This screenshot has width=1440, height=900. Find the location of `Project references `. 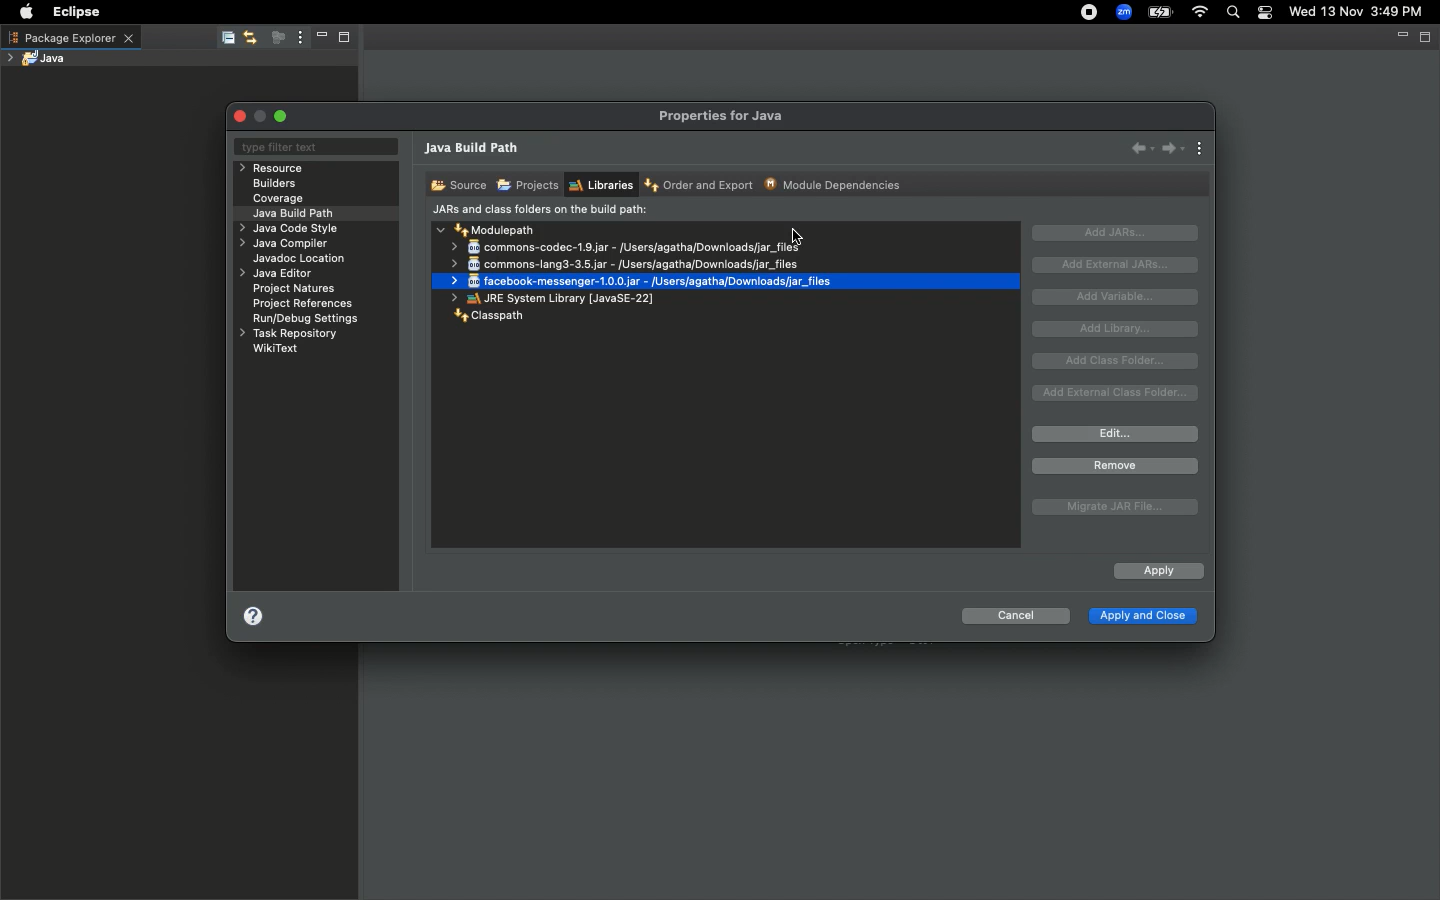

Project references  is located at coordinates (305, 304).